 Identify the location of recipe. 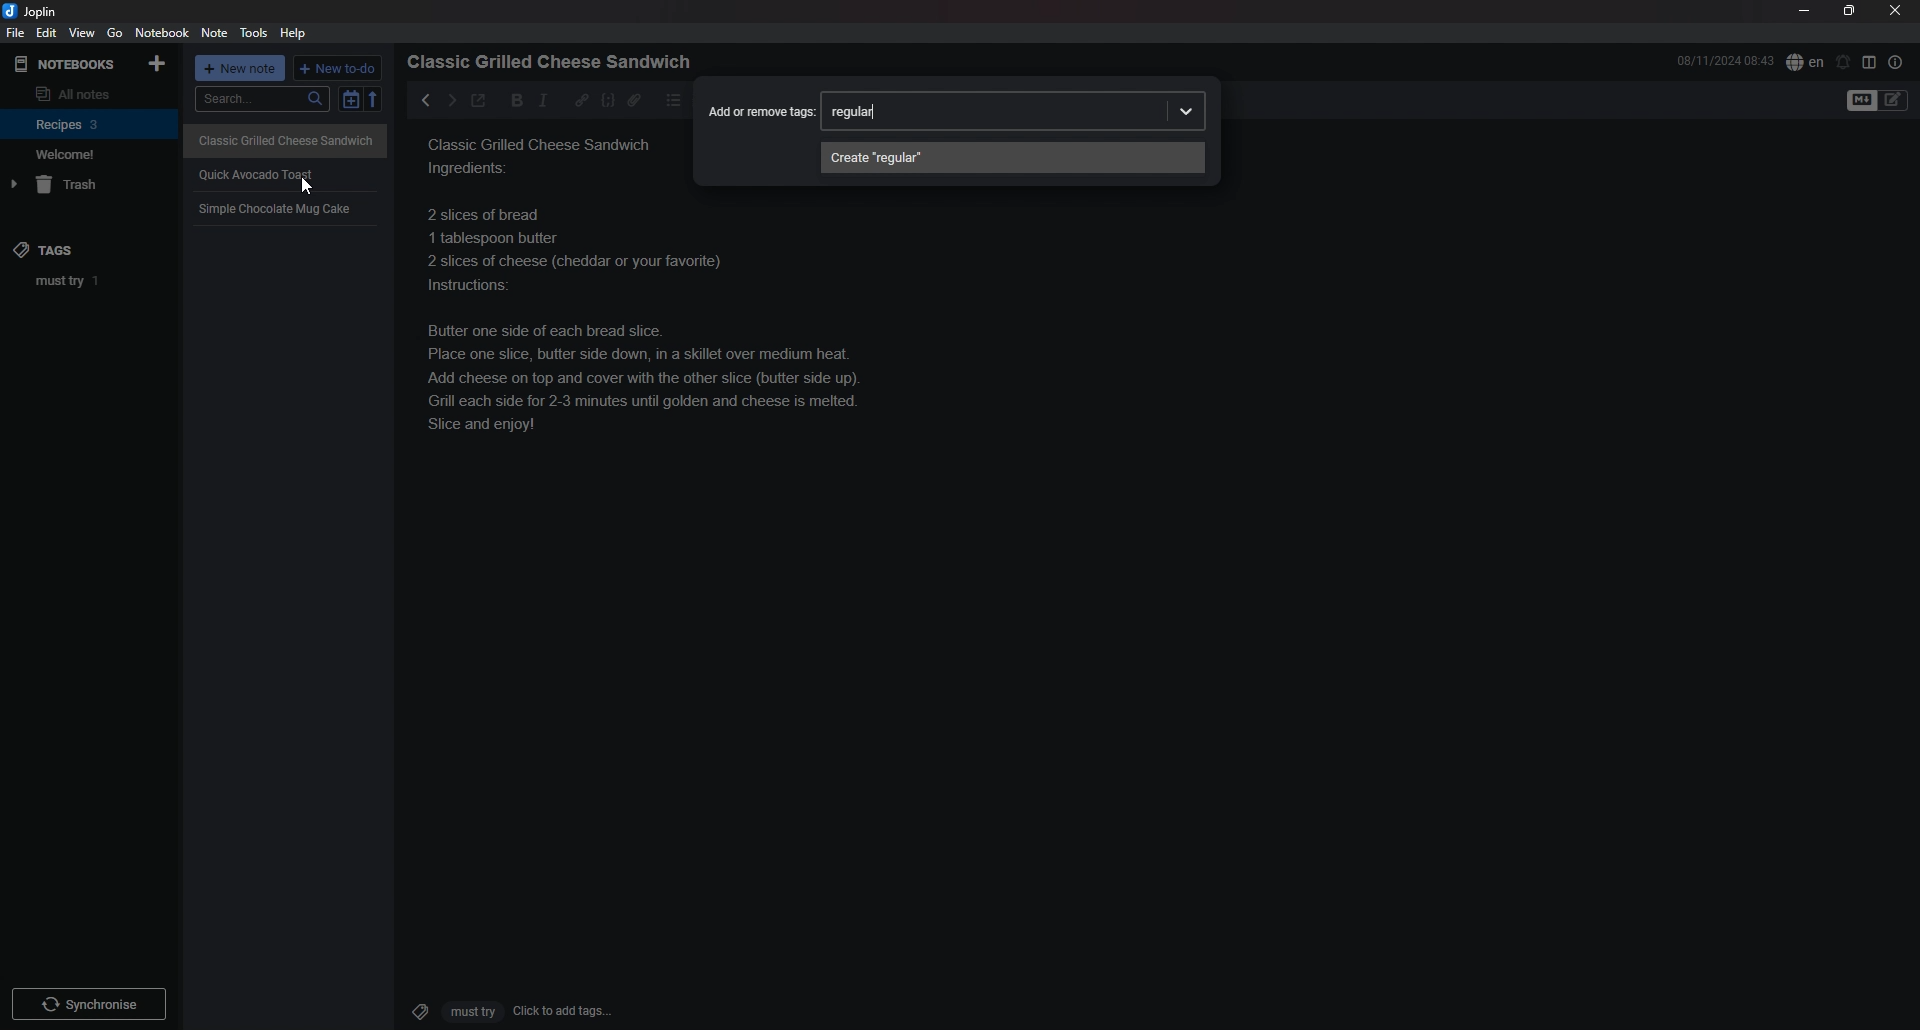
(256, 174).